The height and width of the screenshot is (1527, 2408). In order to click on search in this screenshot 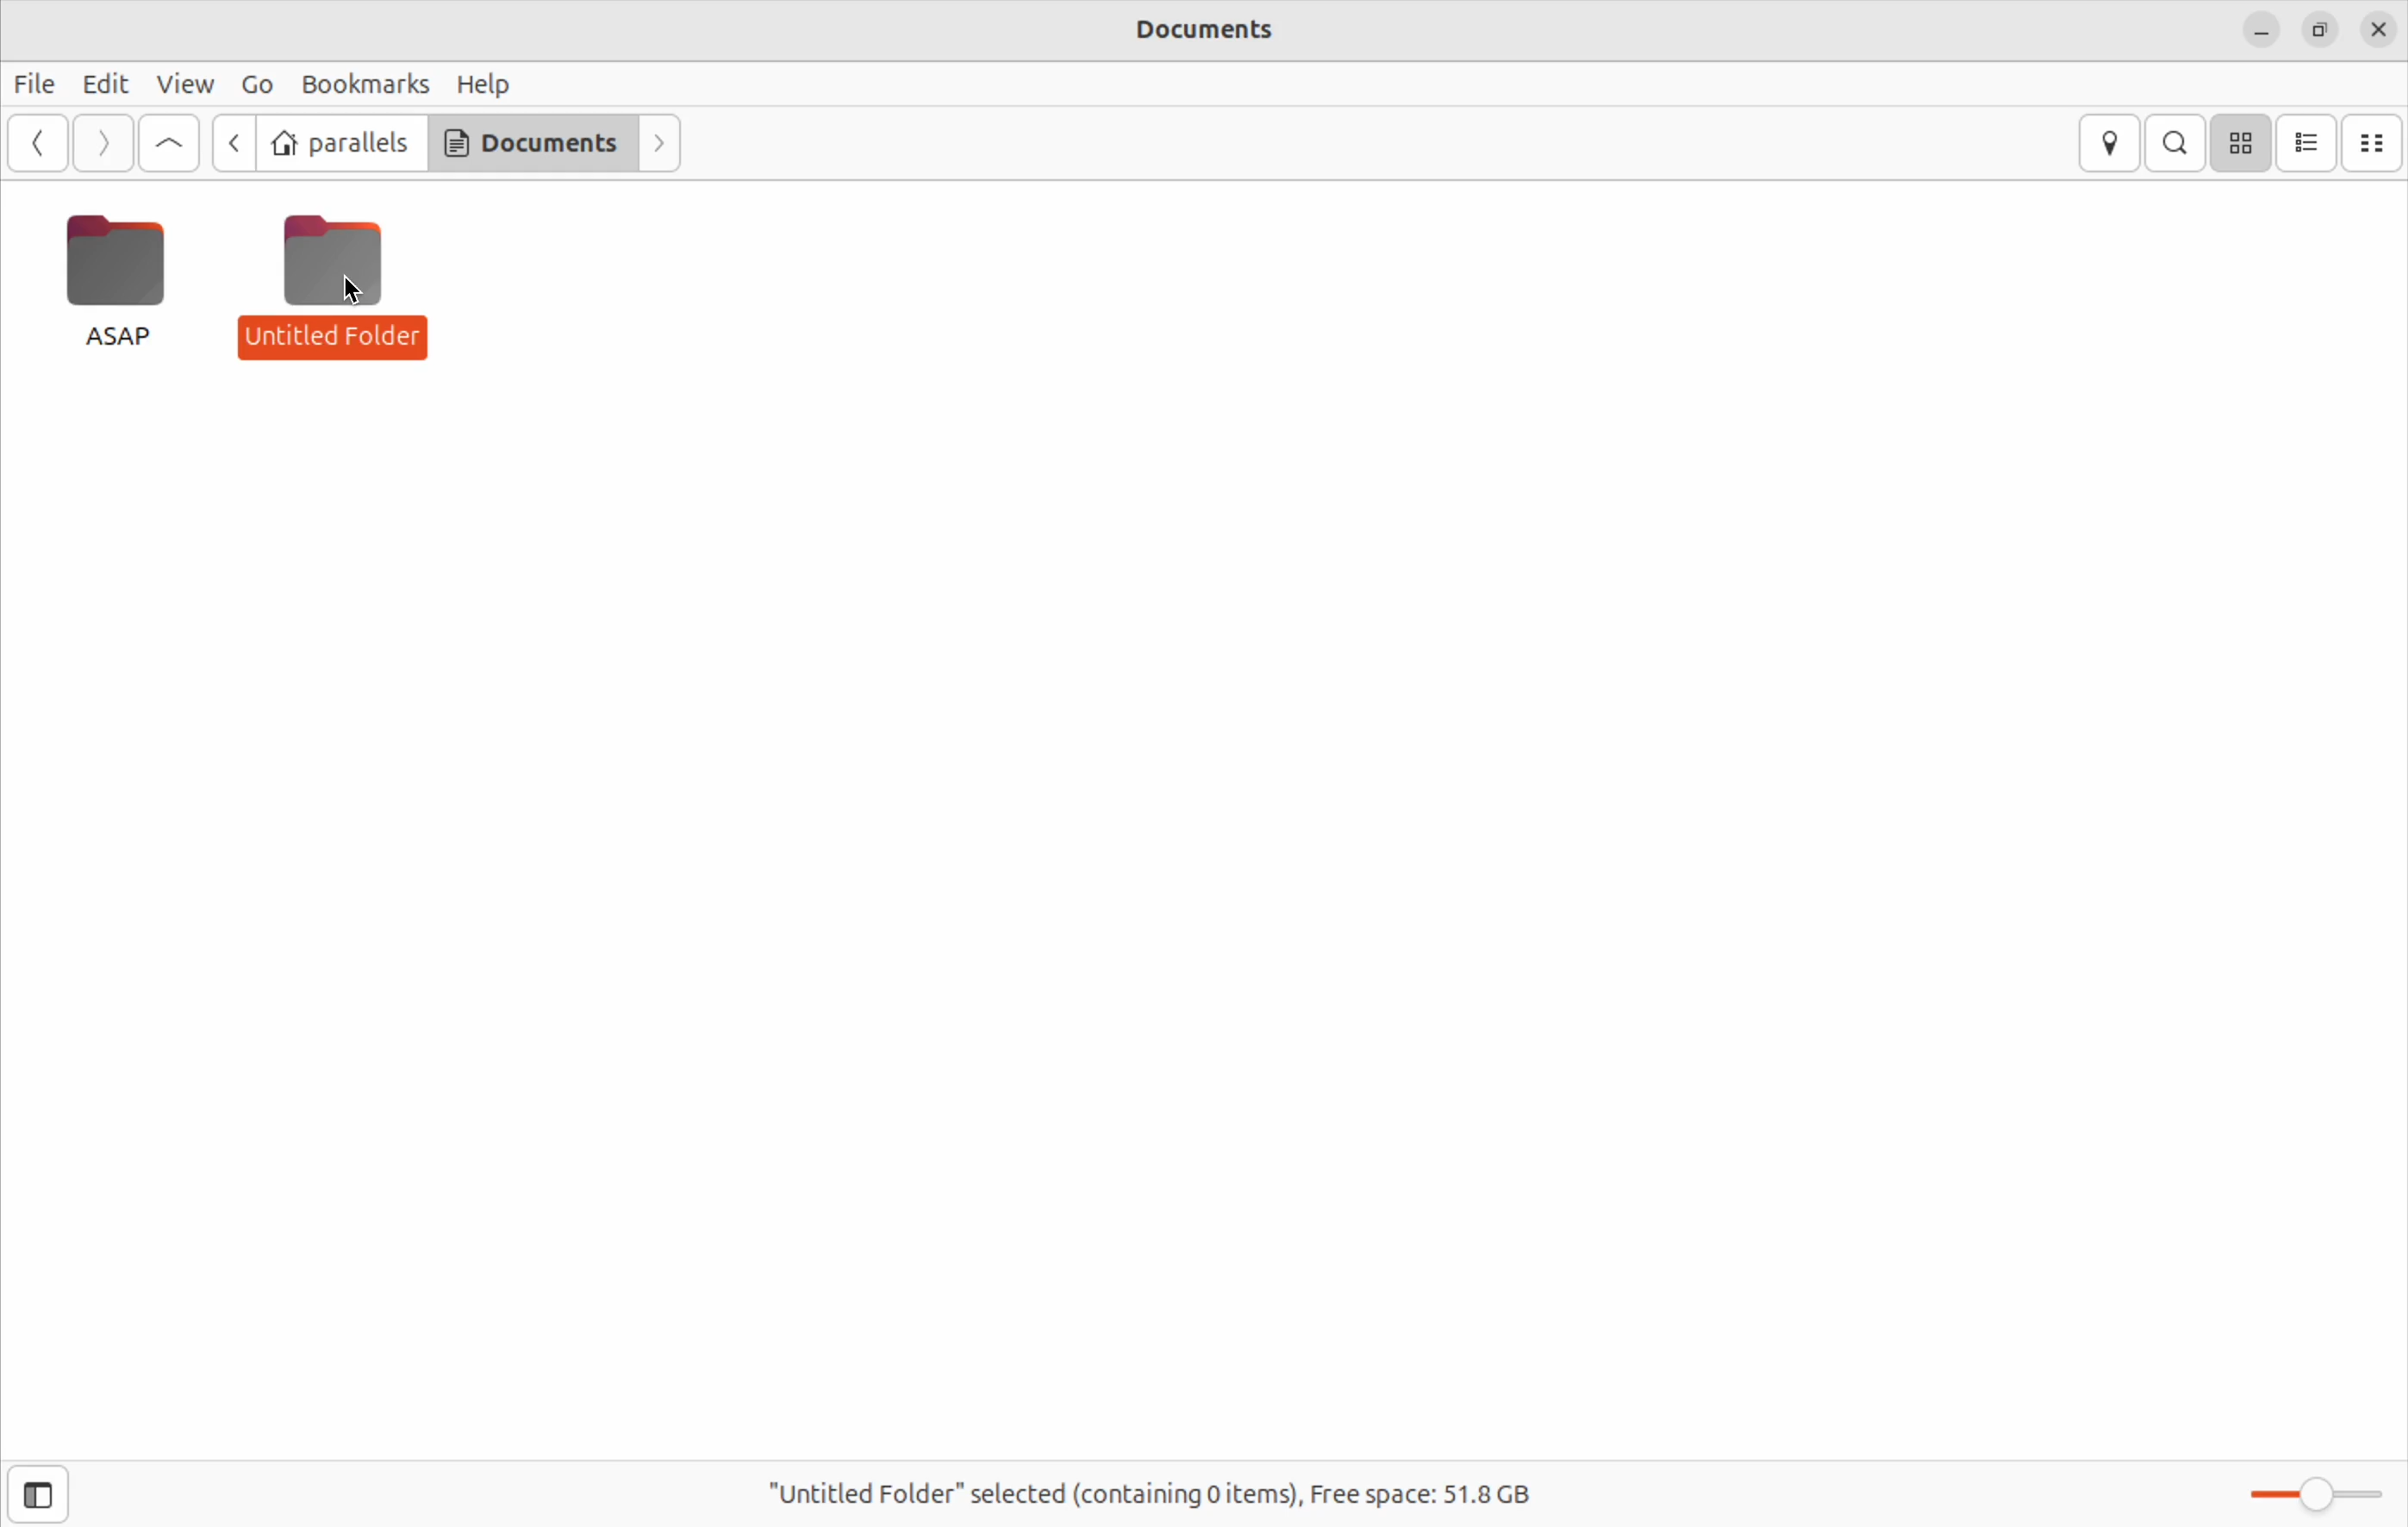, I will do `click(2180, 142)`.